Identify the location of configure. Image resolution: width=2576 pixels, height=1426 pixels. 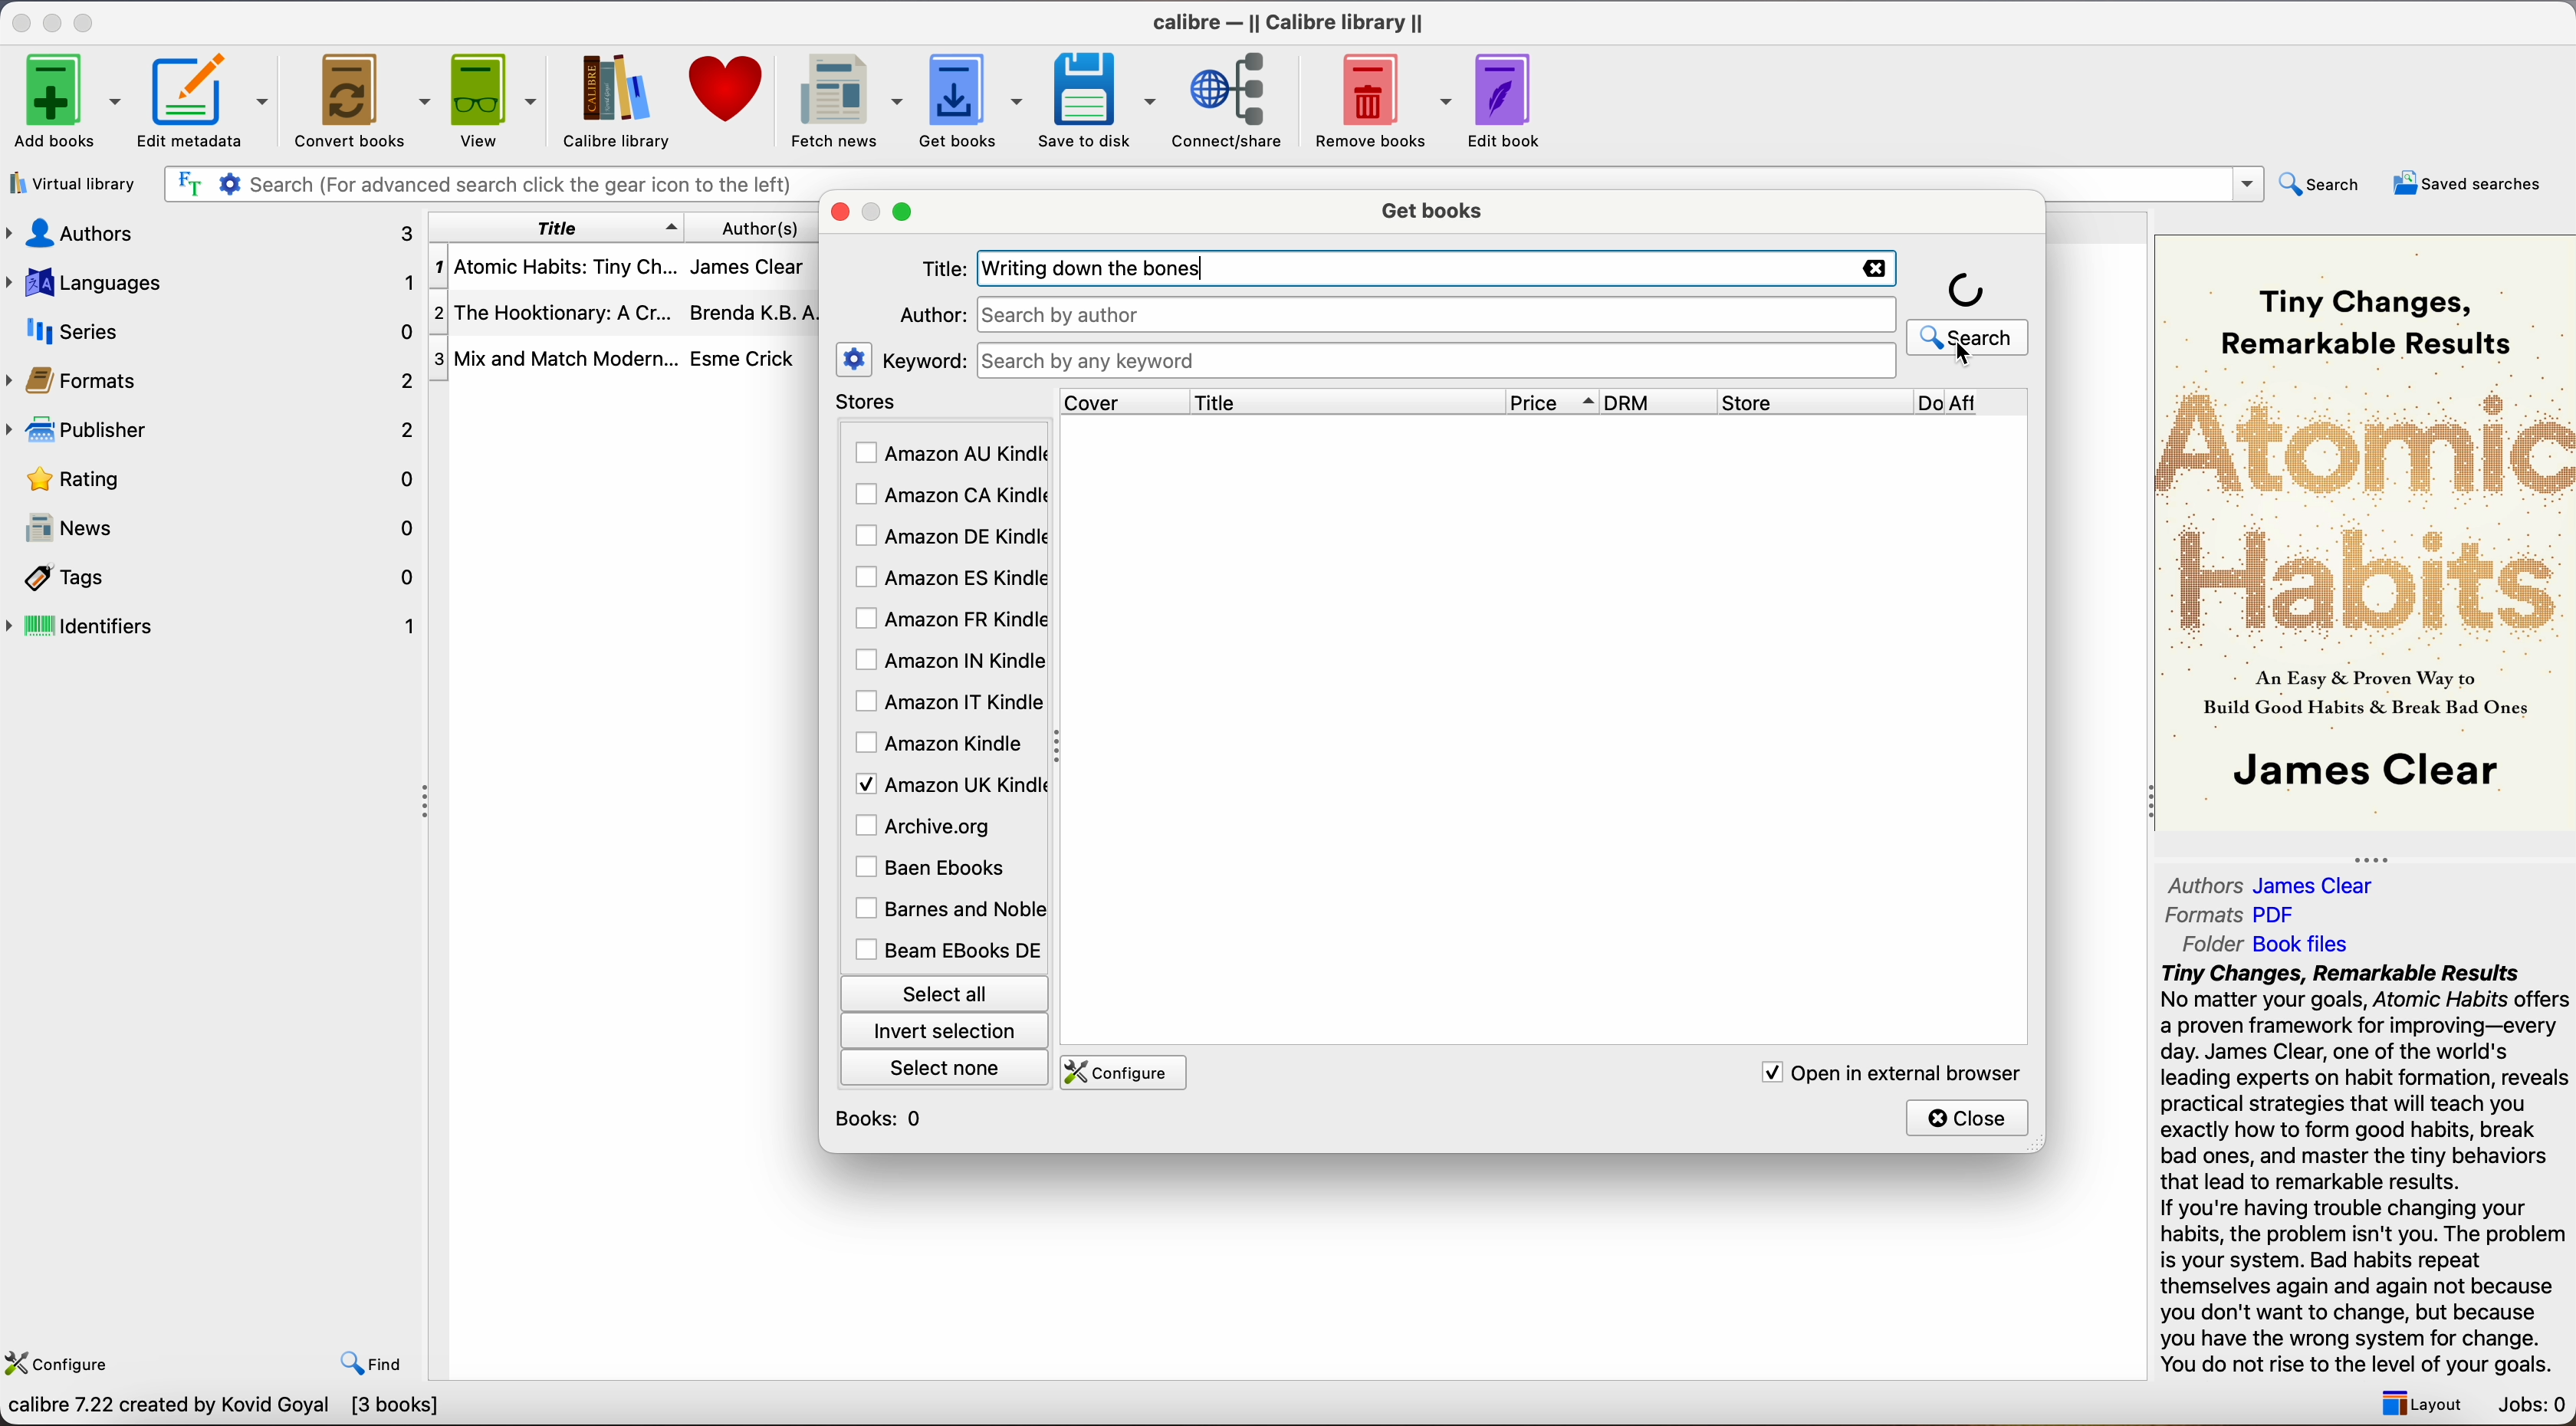
(63, 1359).